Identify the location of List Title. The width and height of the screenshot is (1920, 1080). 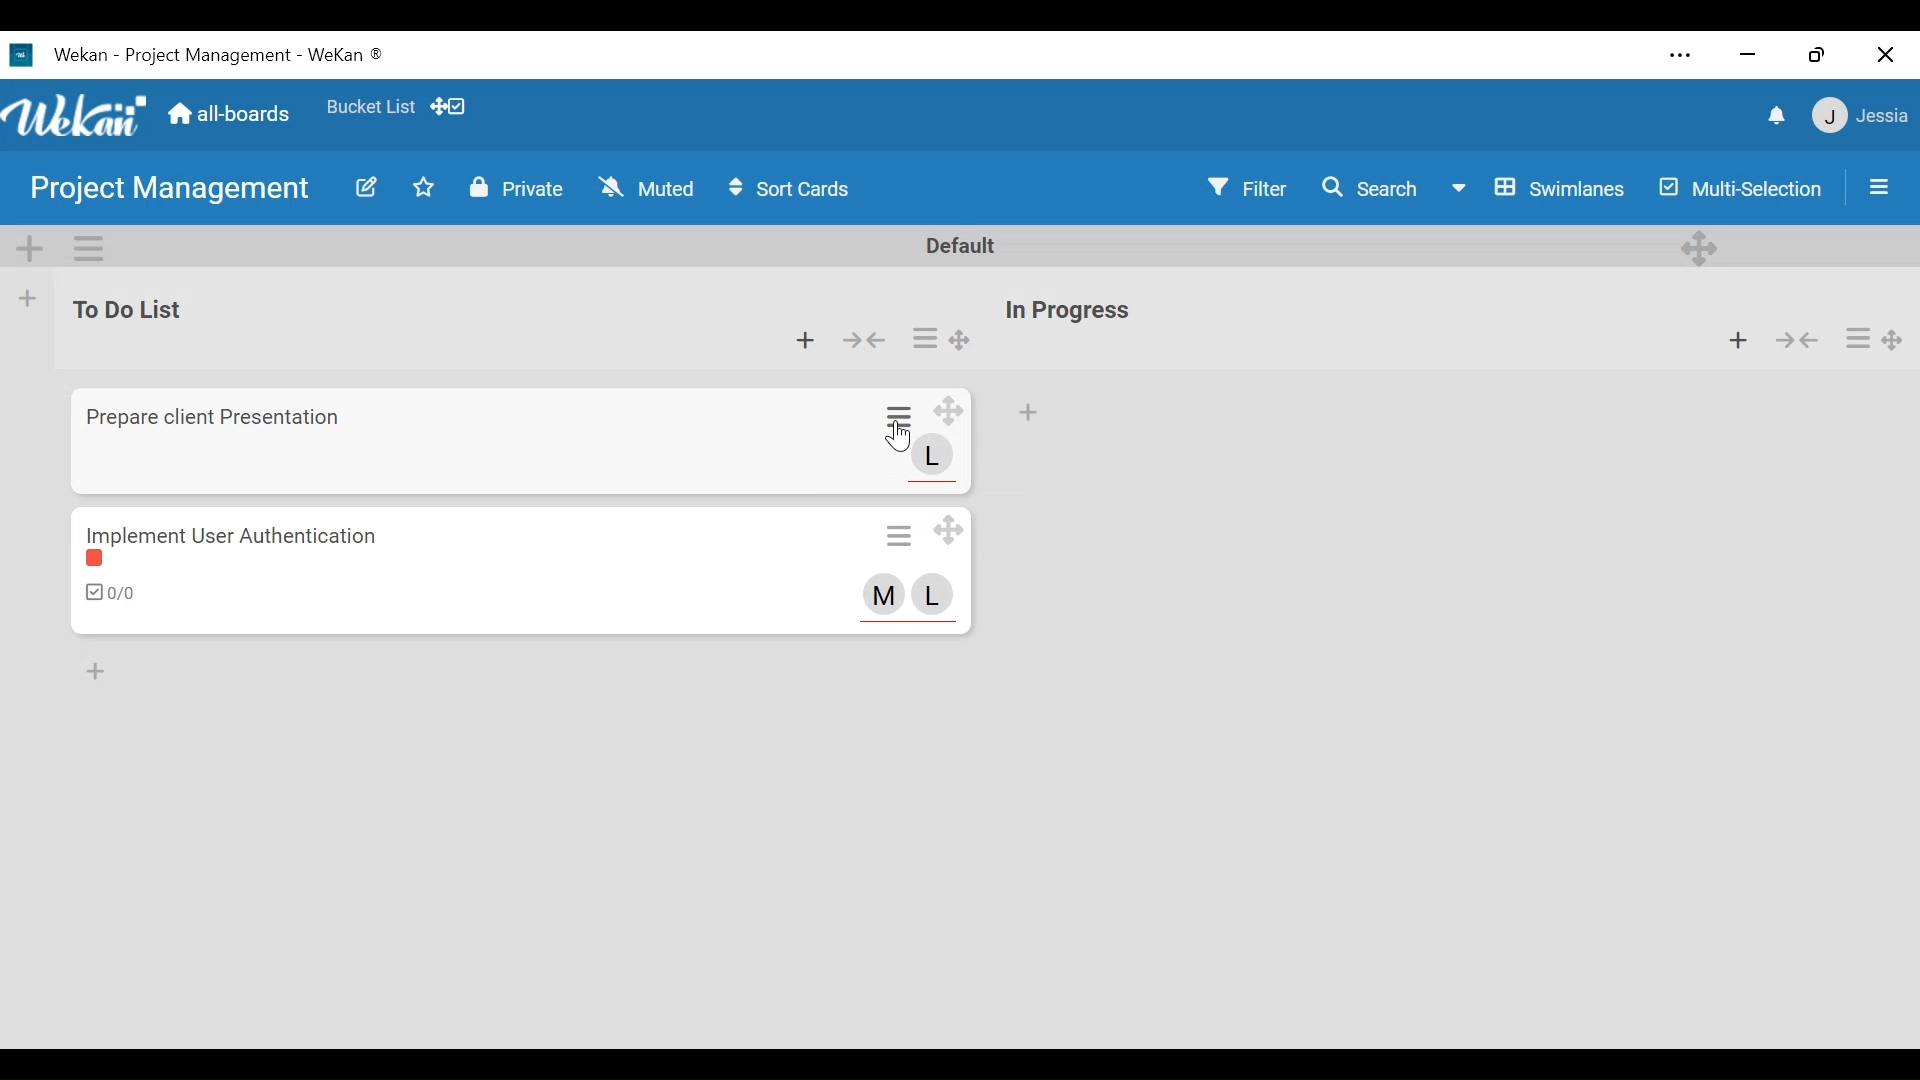
(134, 308).